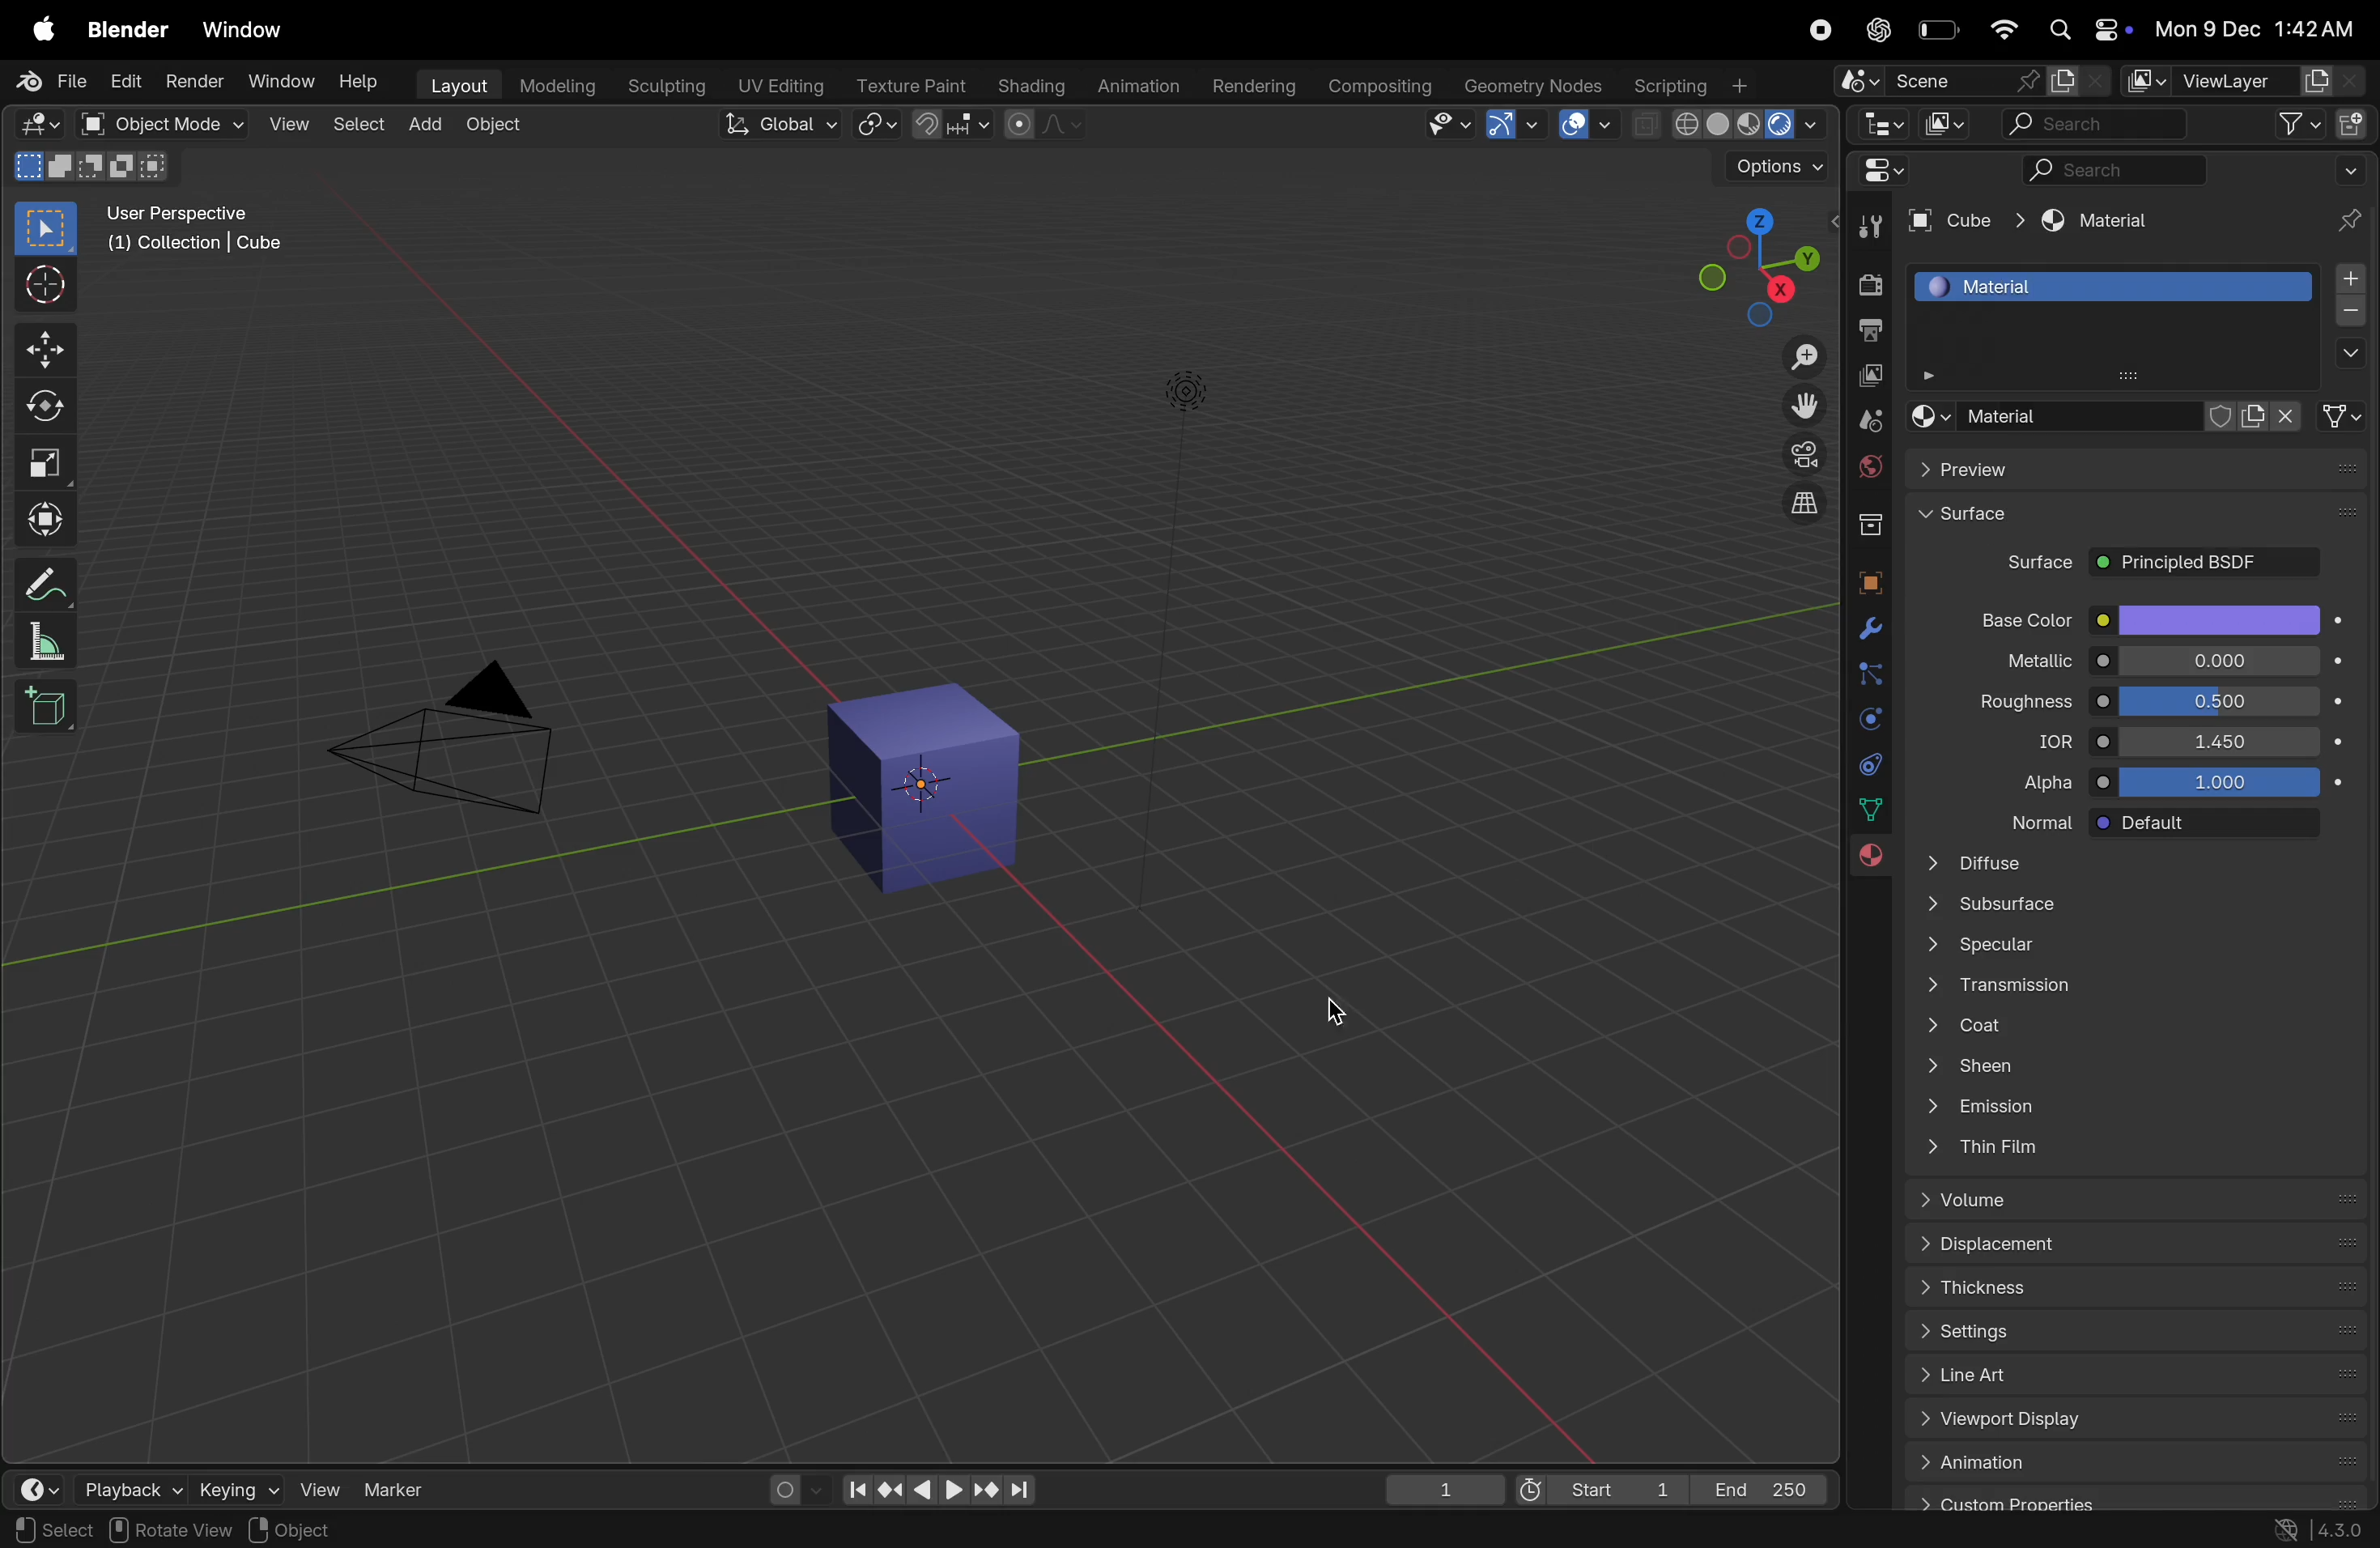  What do you see at coordinates (2221, 740) in the screenshot?
I see `1.450` at bounding box center [2221, 740].